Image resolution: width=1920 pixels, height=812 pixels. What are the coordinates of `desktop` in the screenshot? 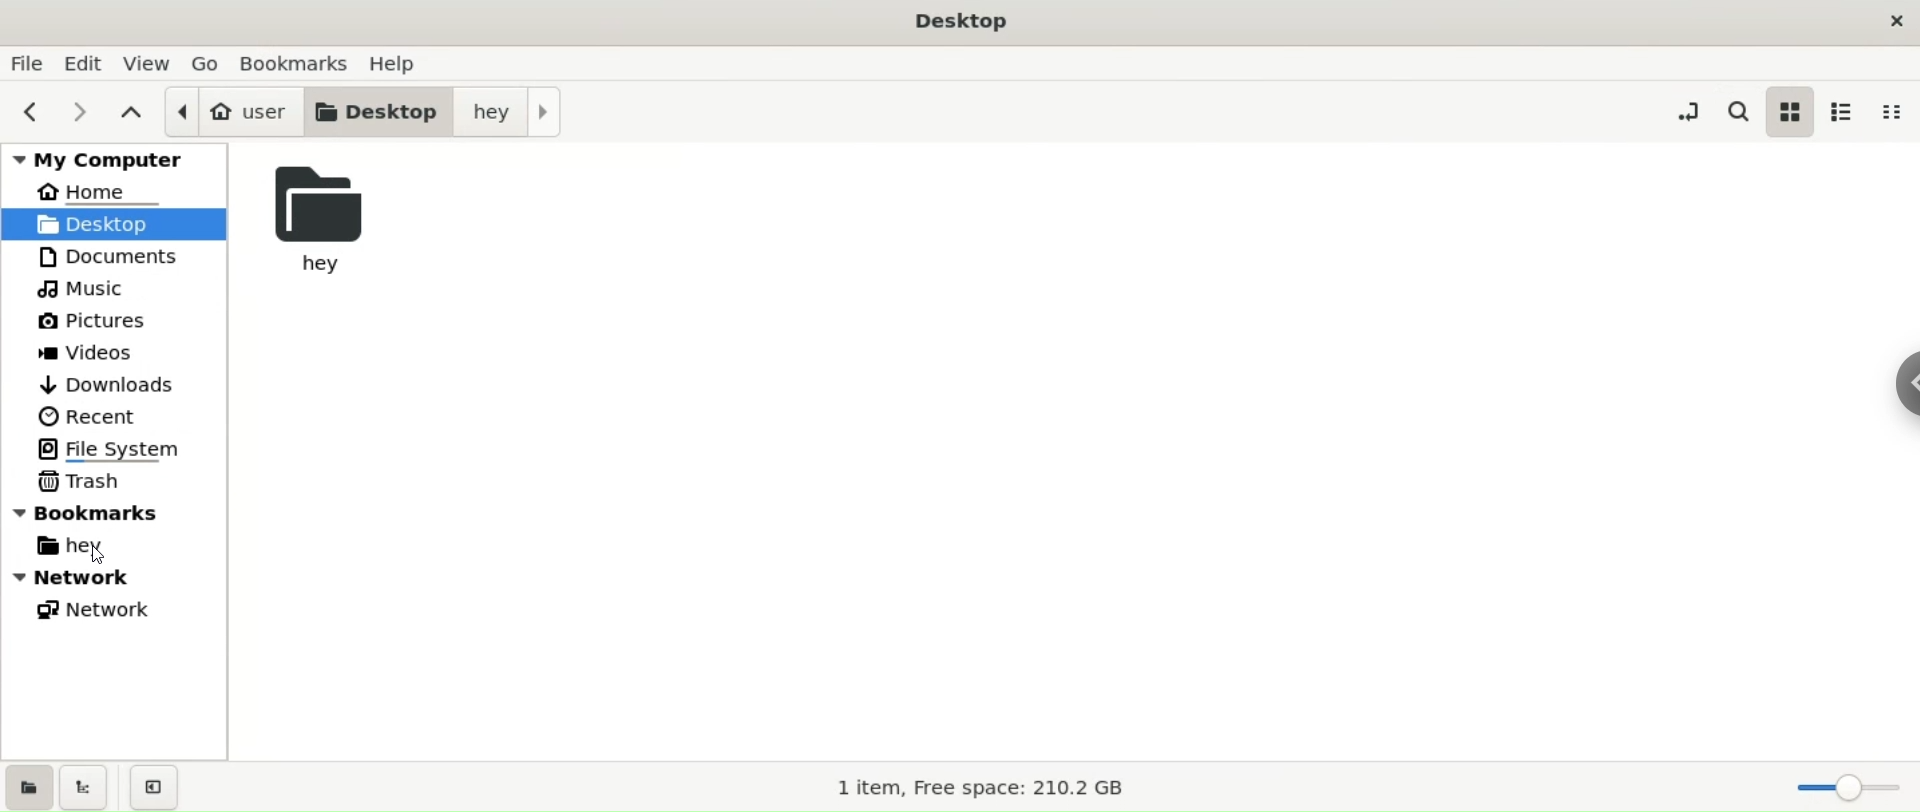 It's located at (386, 111).